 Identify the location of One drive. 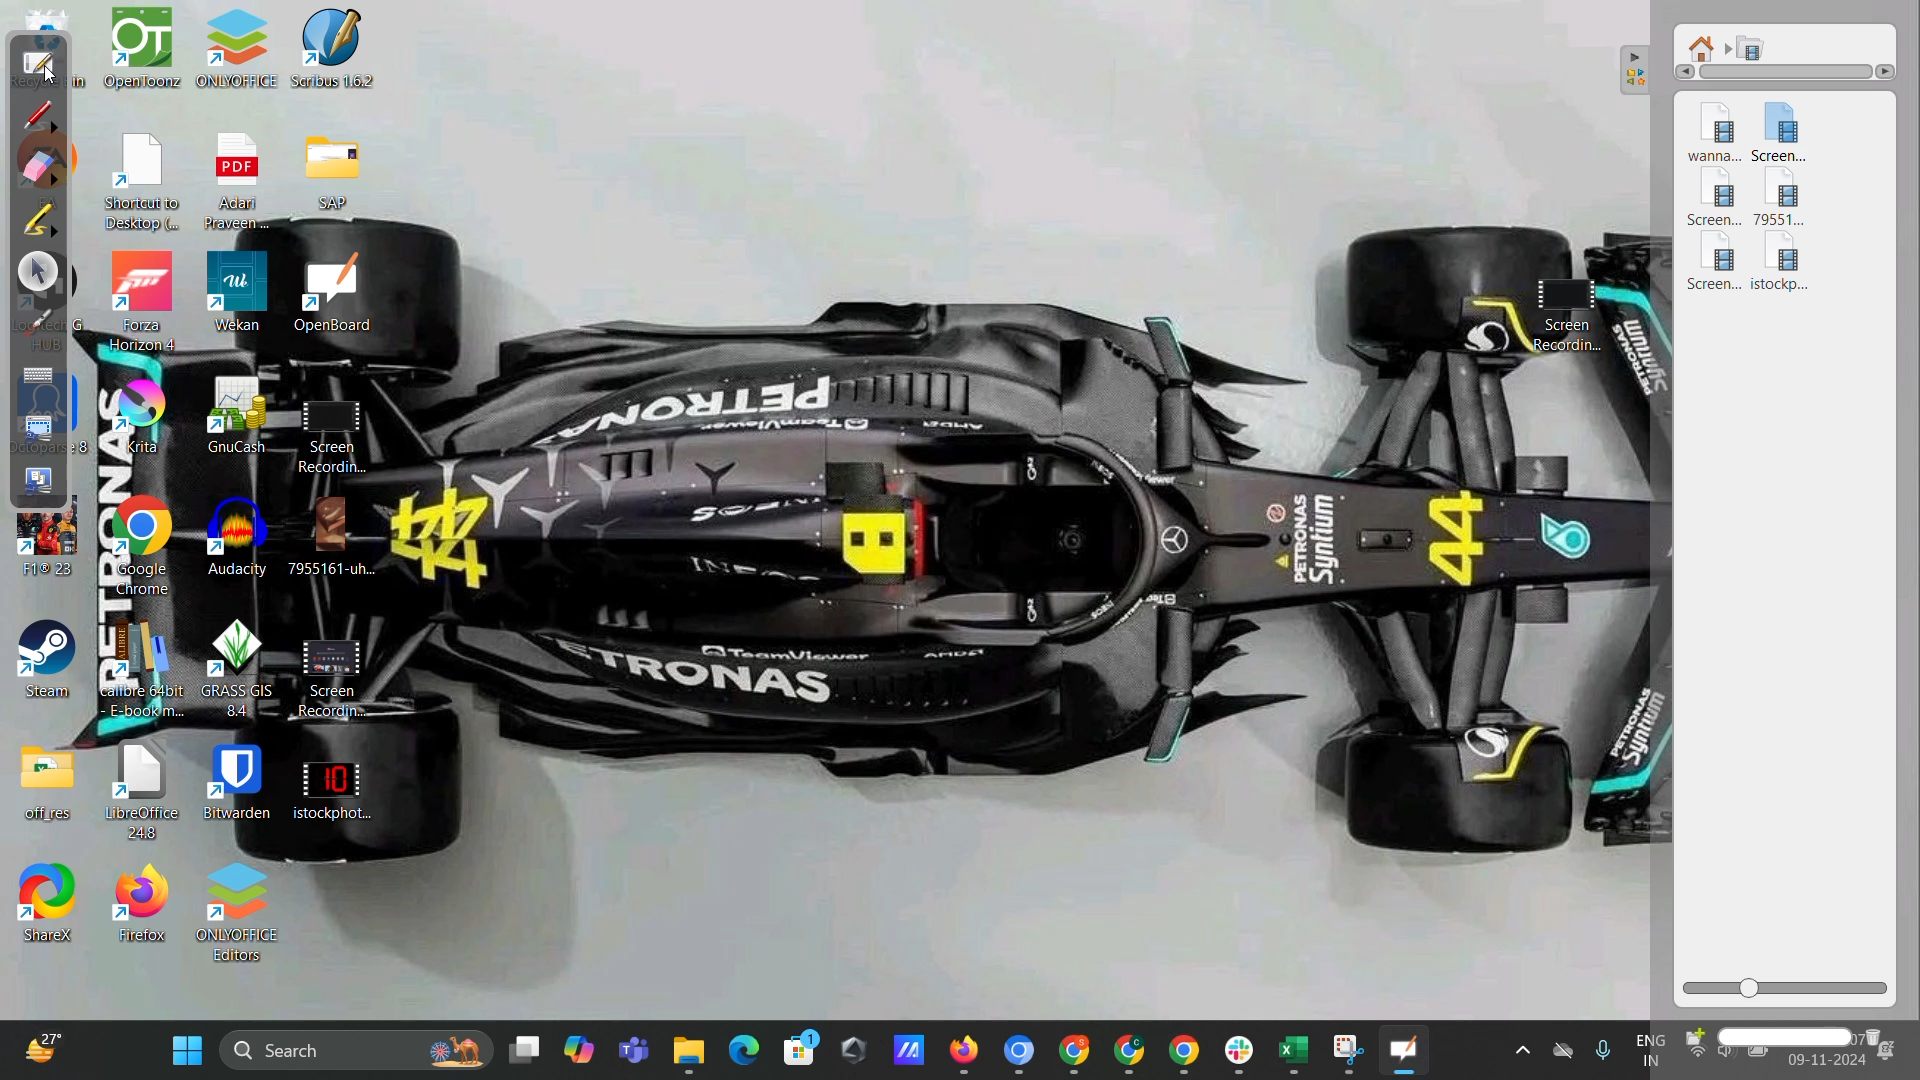
(1562, 1050).